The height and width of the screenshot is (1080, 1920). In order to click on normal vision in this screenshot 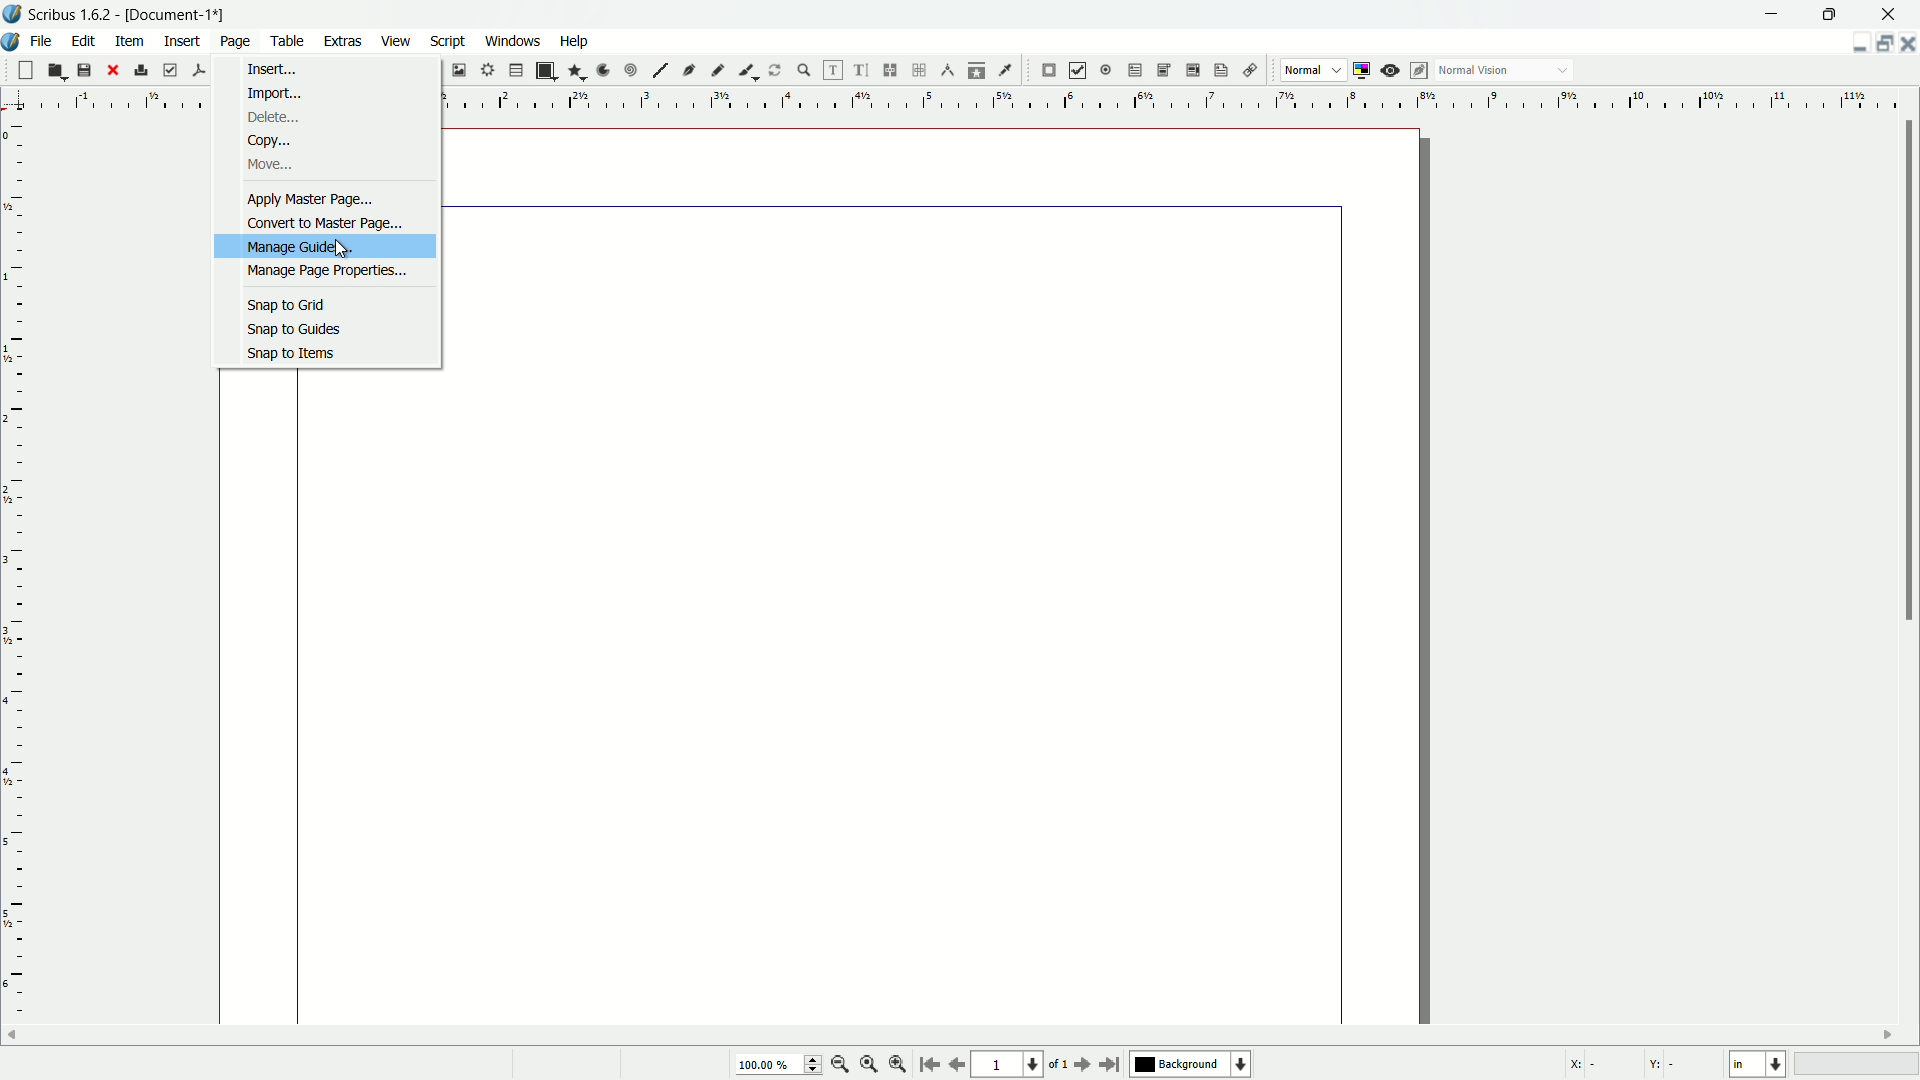, I will do `click(1475, 71)`.